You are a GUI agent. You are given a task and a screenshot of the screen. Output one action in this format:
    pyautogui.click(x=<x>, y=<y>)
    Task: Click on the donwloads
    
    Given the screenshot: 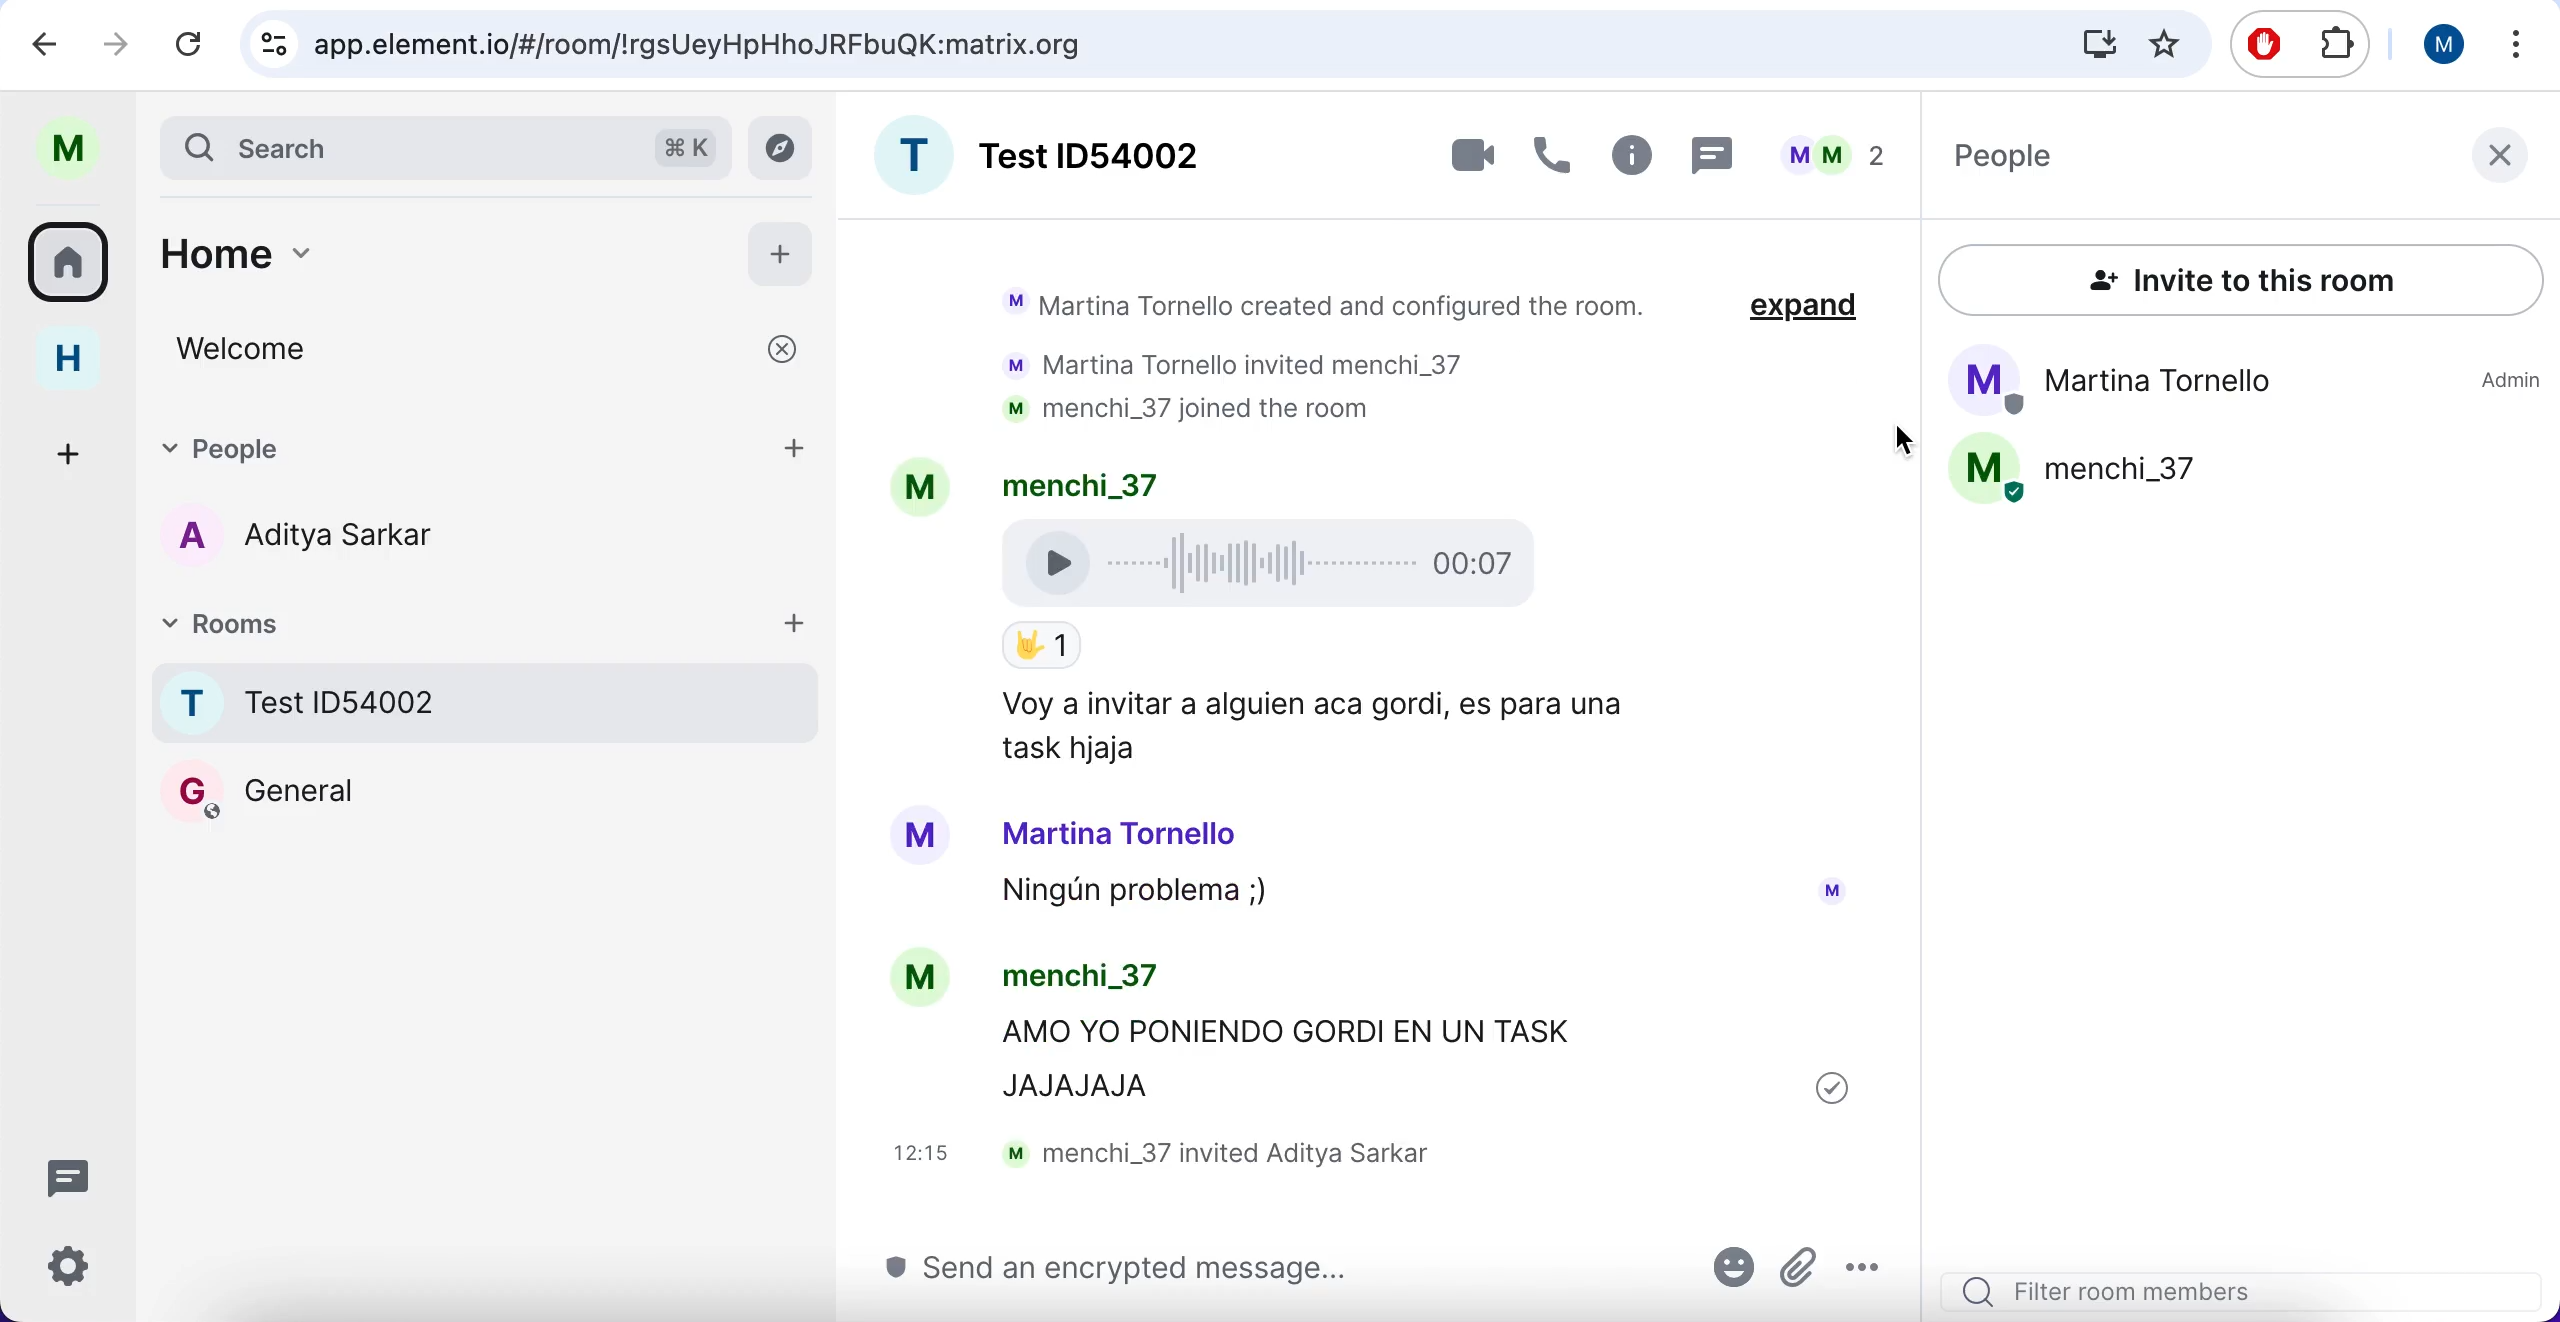 What is the action you would take?
    pyautogui.click(x=2093, y=46)
    